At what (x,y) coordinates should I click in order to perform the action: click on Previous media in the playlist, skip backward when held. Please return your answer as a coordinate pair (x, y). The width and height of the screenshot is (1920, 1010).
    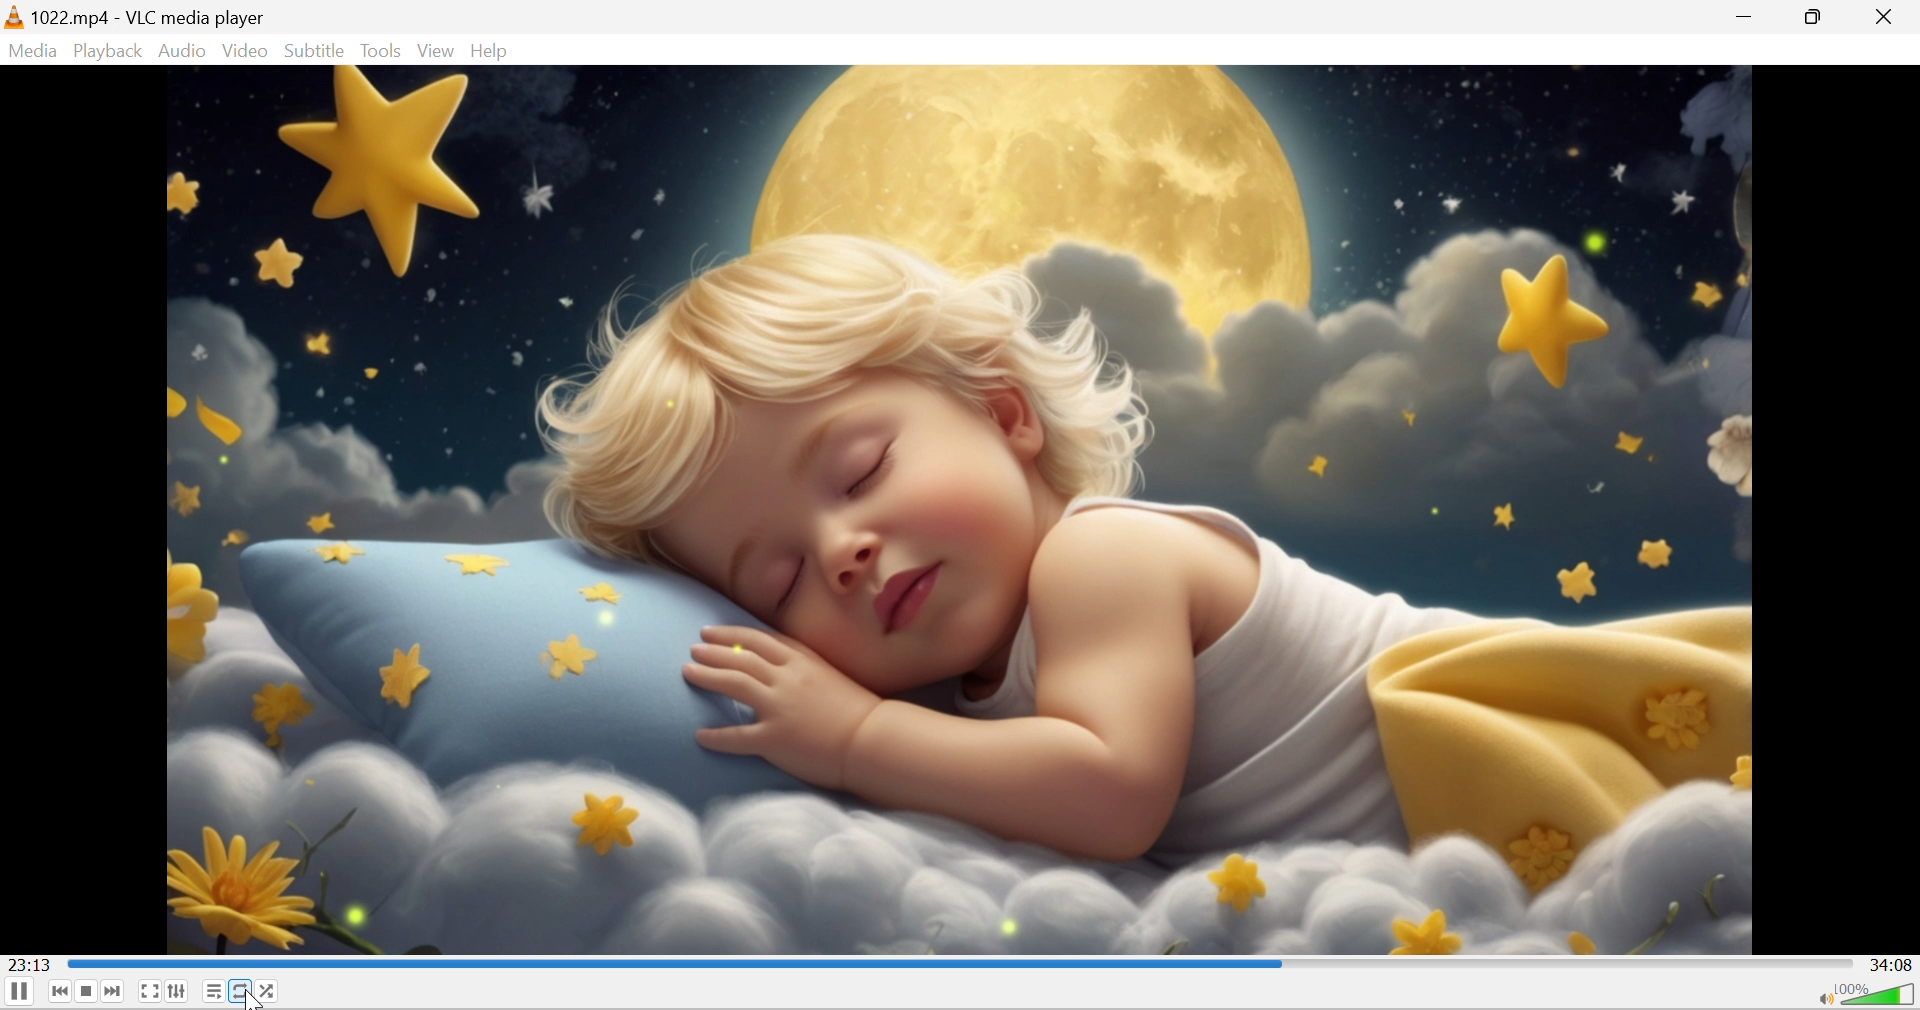
    Looking at the image, I should click on (61, 991).